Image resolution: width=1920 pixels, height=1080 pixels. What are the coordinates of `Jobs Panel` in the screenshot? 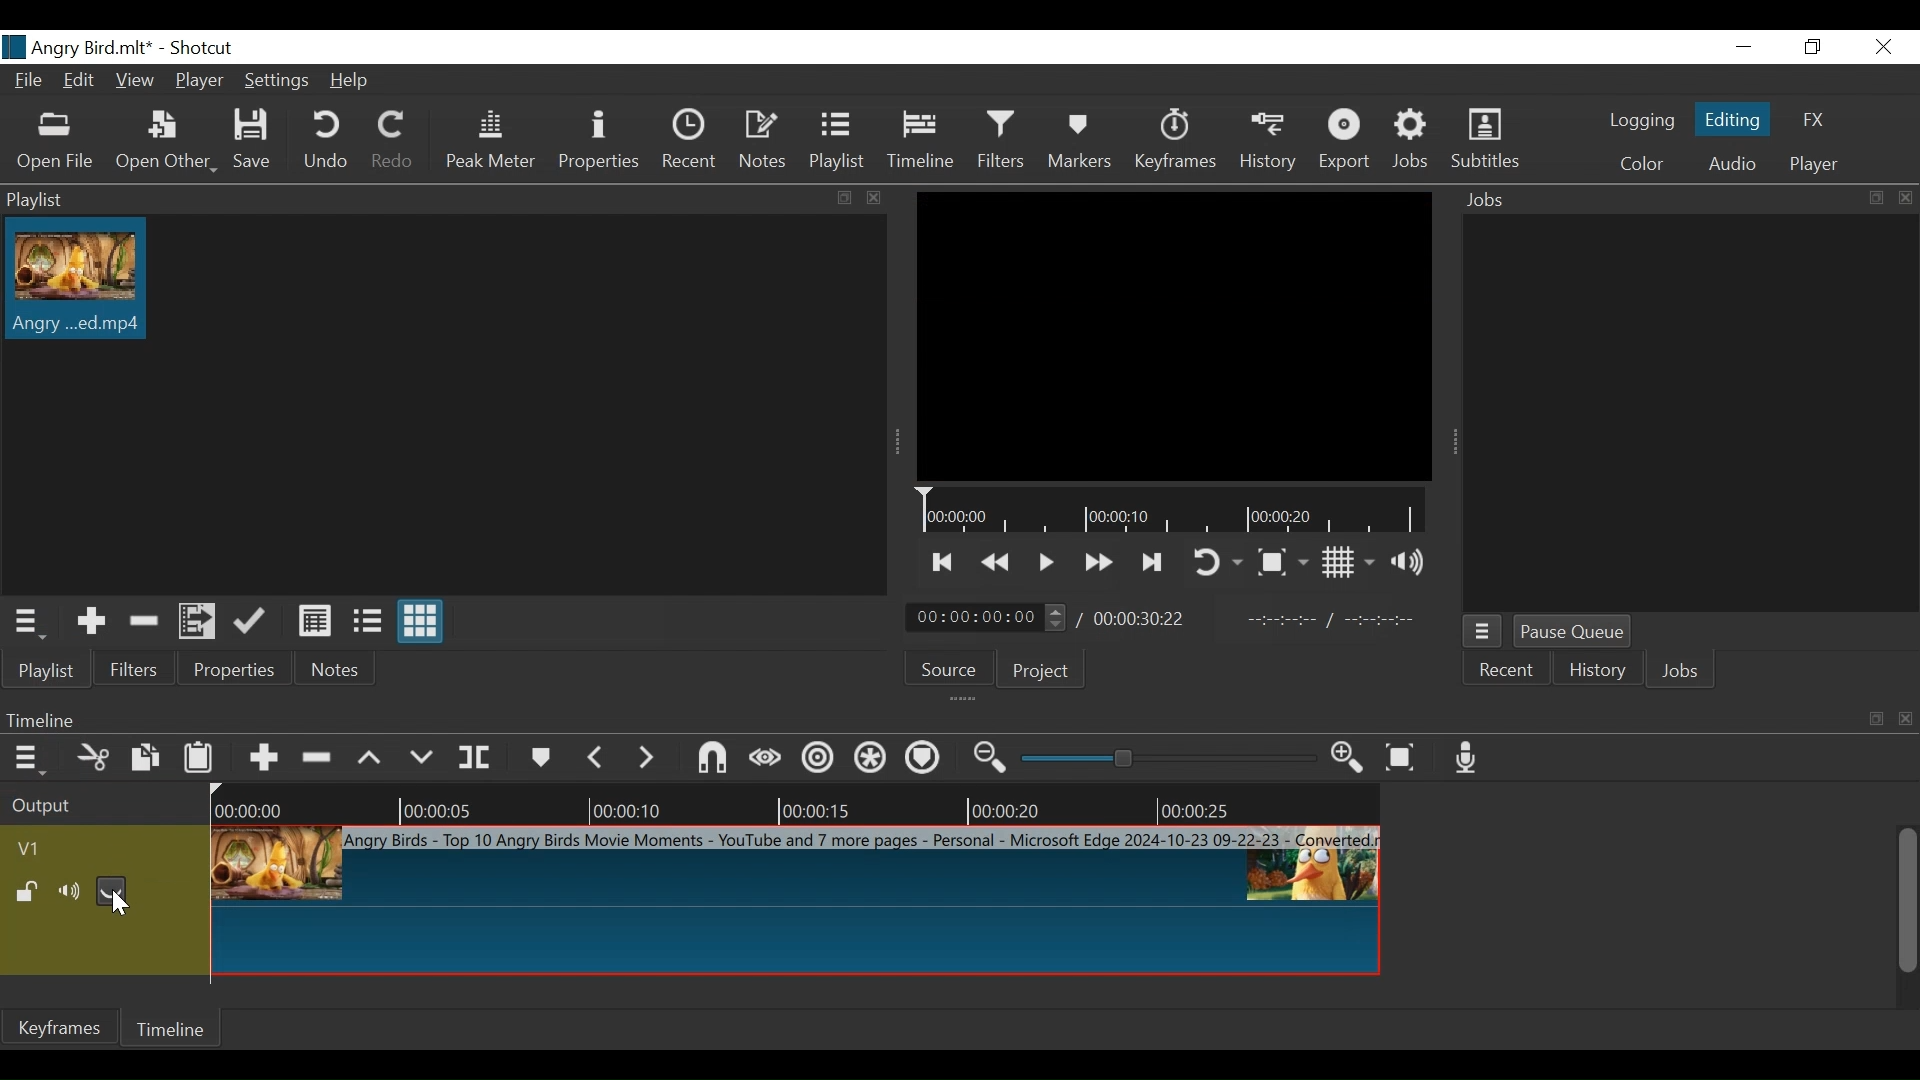 It's located at (1690, 197).